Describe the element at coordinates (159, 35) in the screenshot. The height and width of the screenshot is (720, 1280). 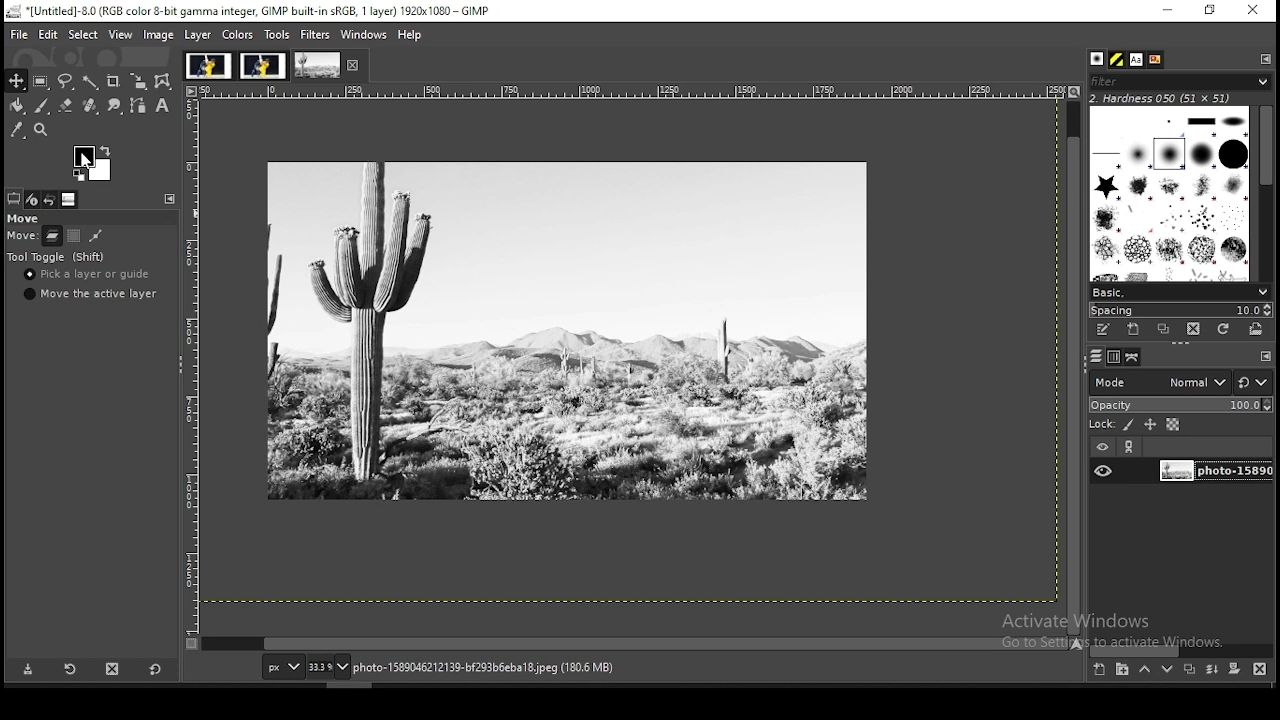
I see `image` at that location.